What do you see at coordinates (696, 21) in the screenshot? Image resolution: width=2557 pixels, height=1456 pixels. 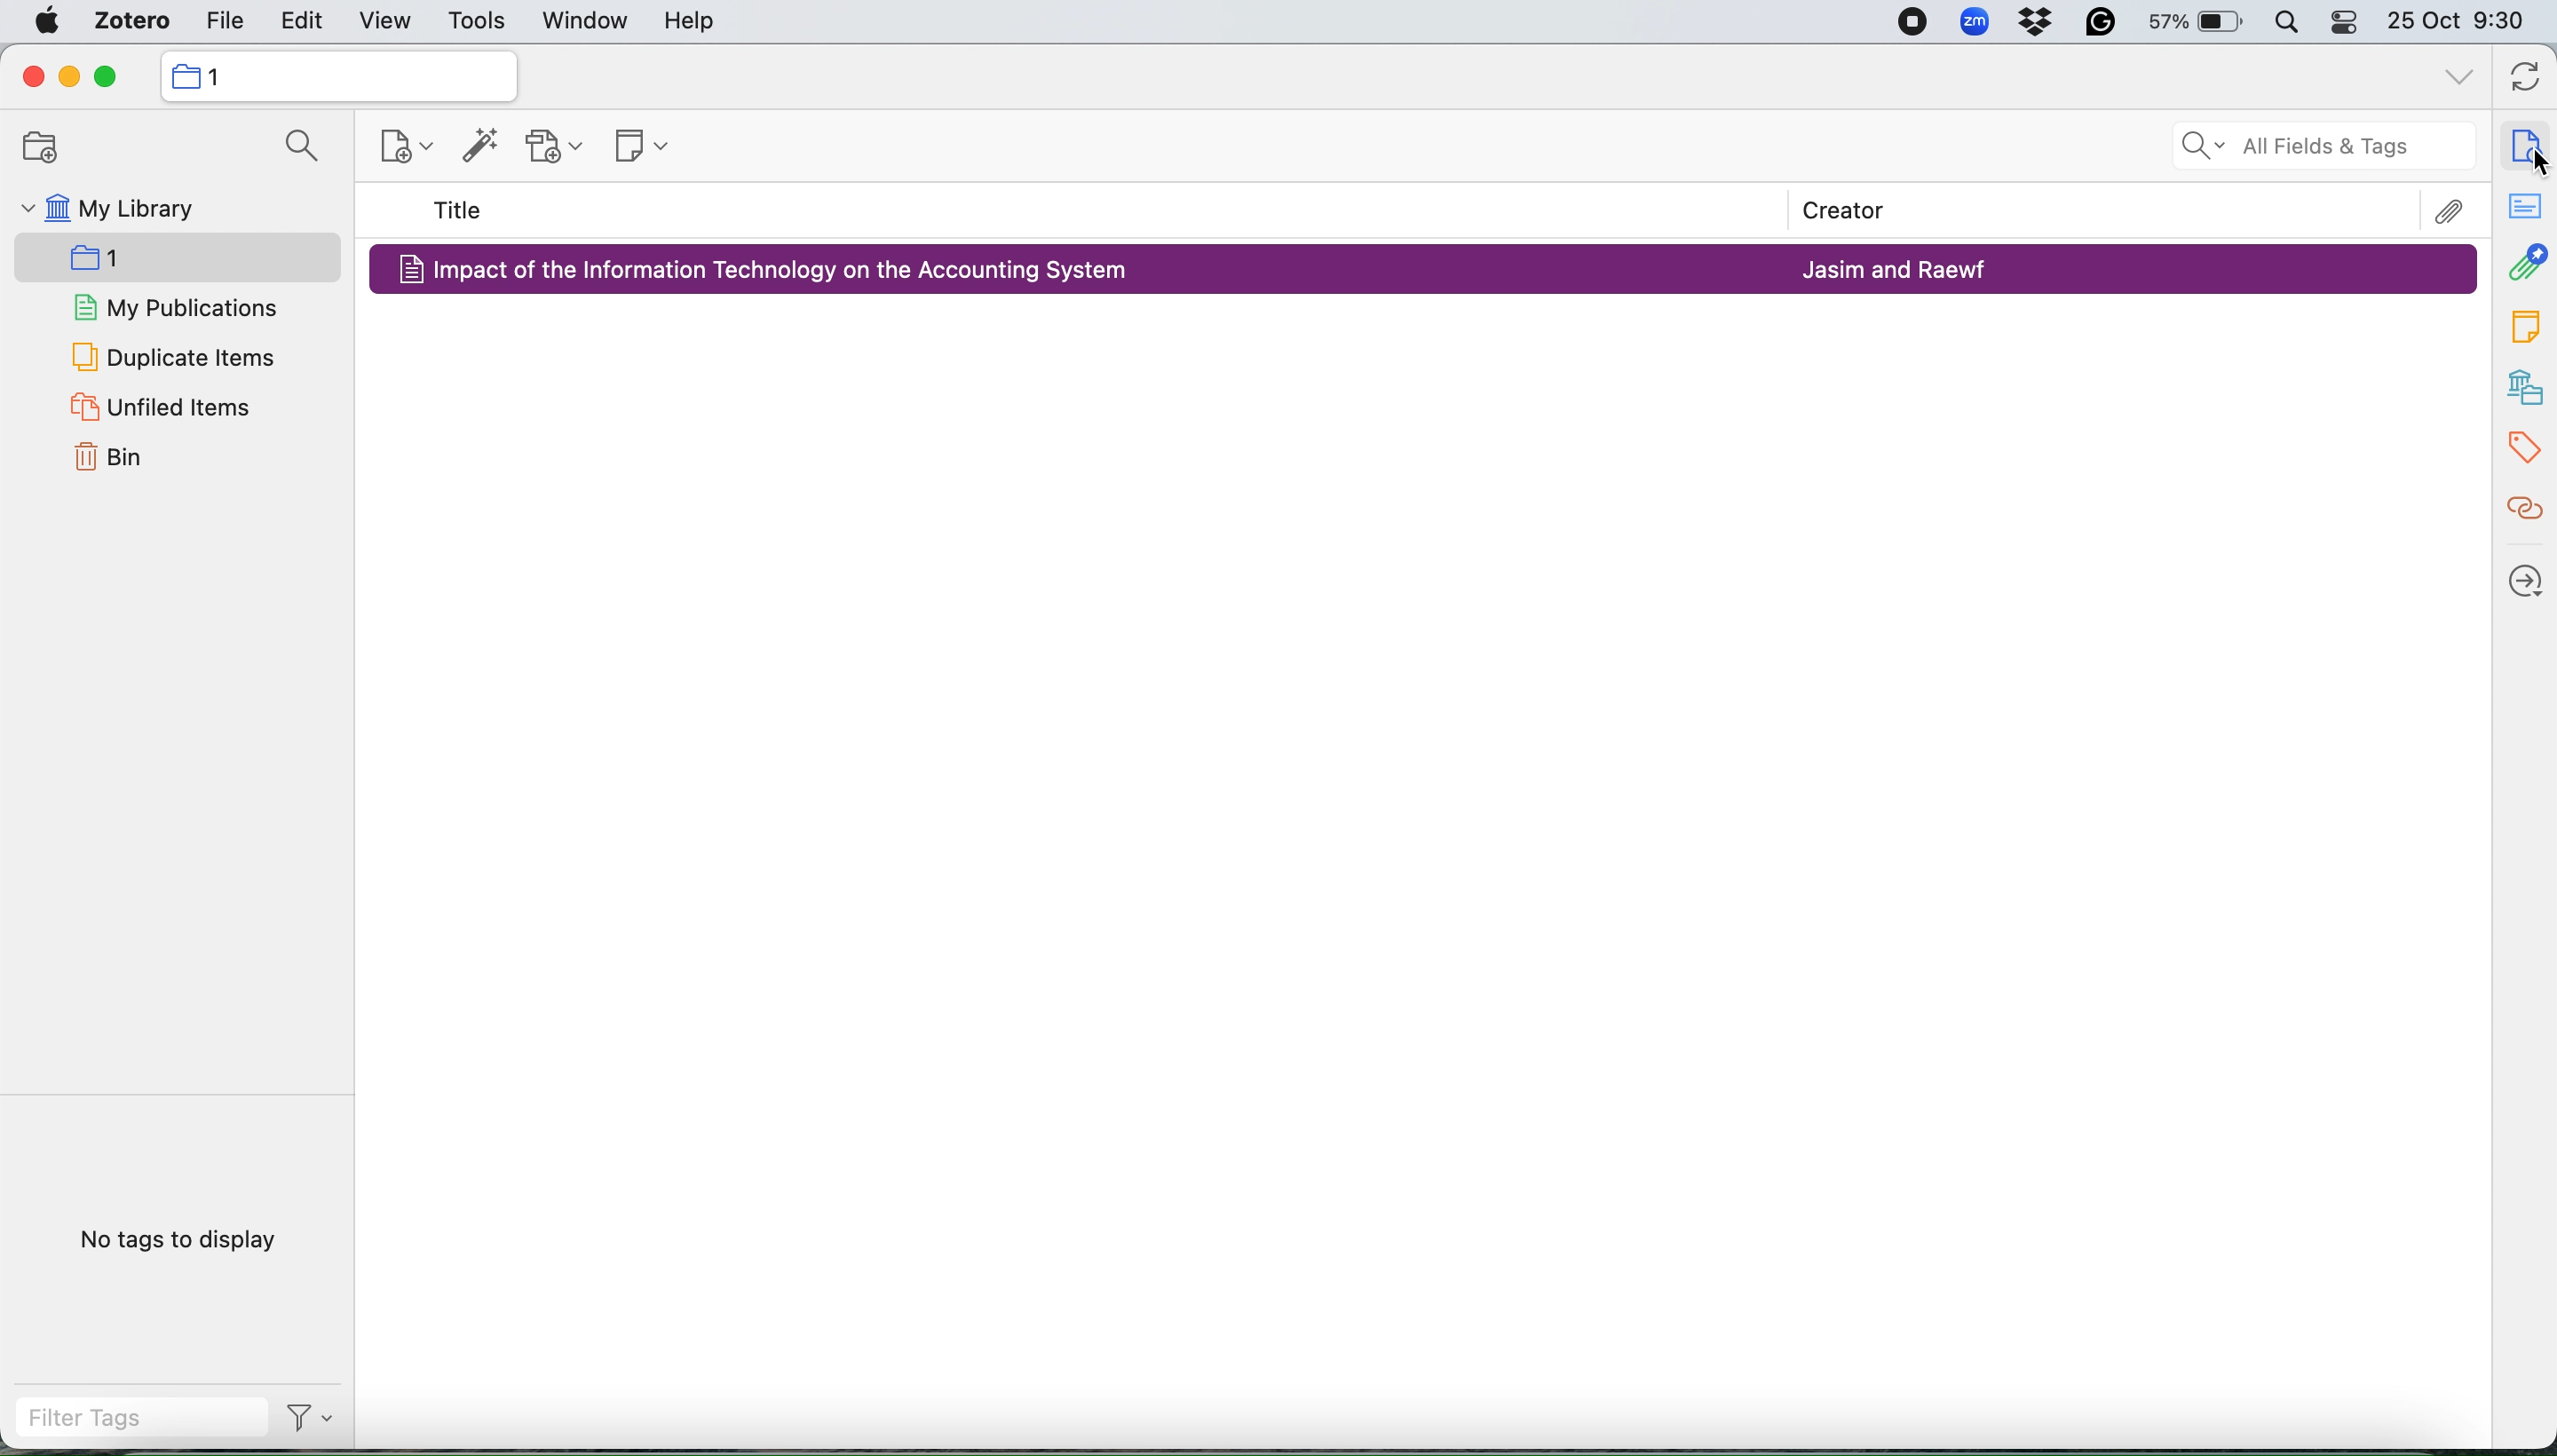 I see `help` at bounding box center [696, 21].